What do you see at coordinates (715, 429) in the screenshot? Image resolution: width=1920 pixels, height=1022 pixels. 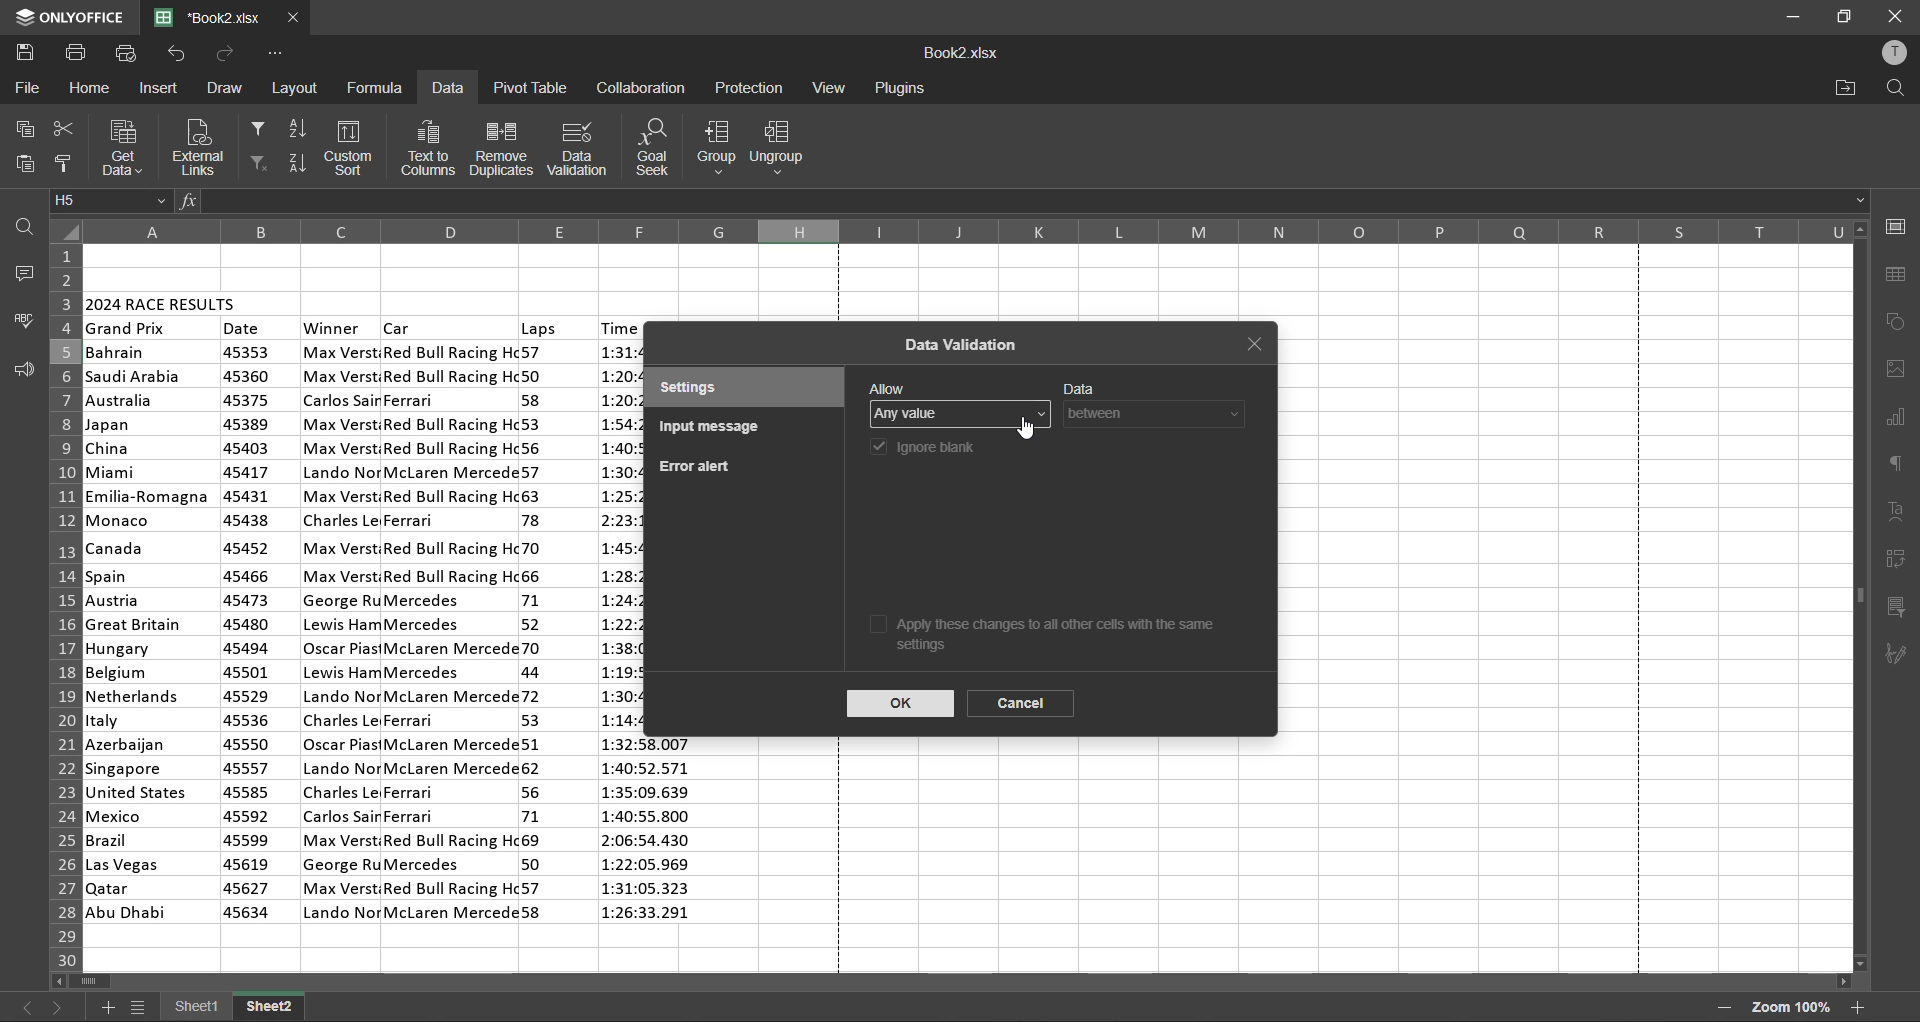 I see `input message` at bounding box center [715, 429].